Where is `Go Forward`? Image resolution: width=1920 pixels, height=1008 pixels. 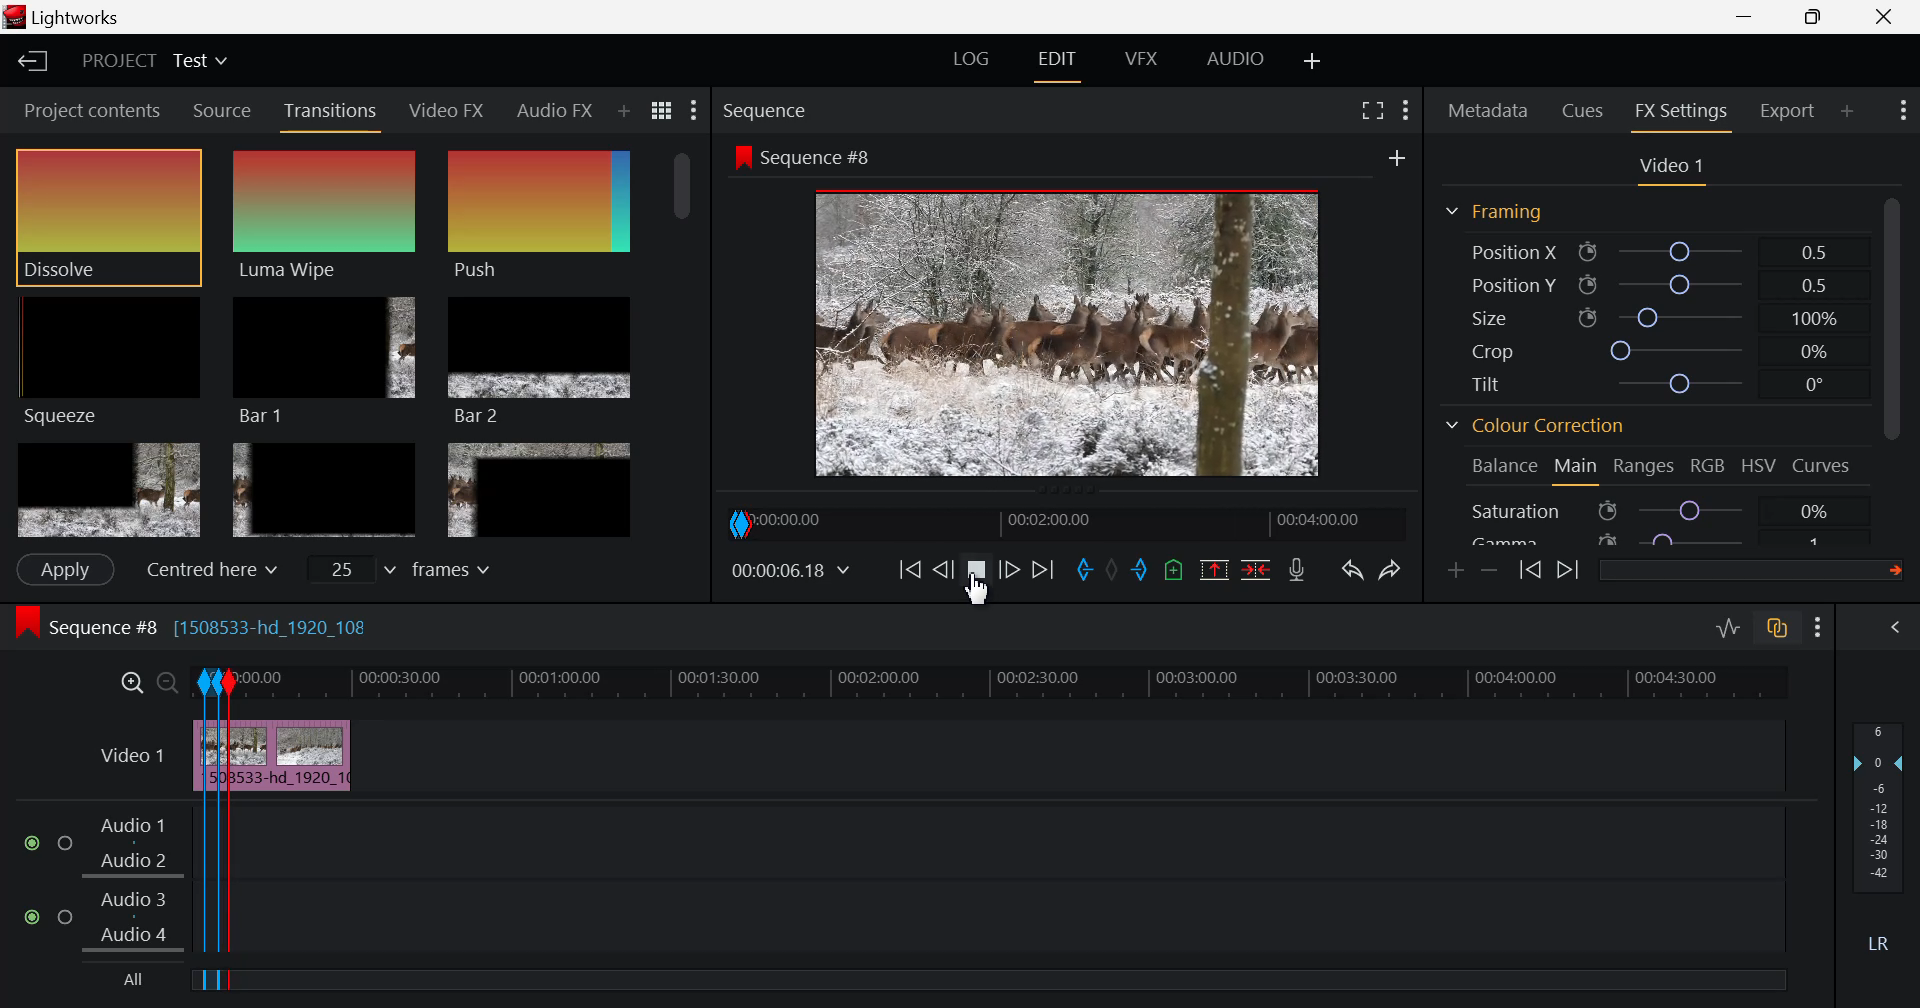 Go Forward is located at coordinates (1010, 571).